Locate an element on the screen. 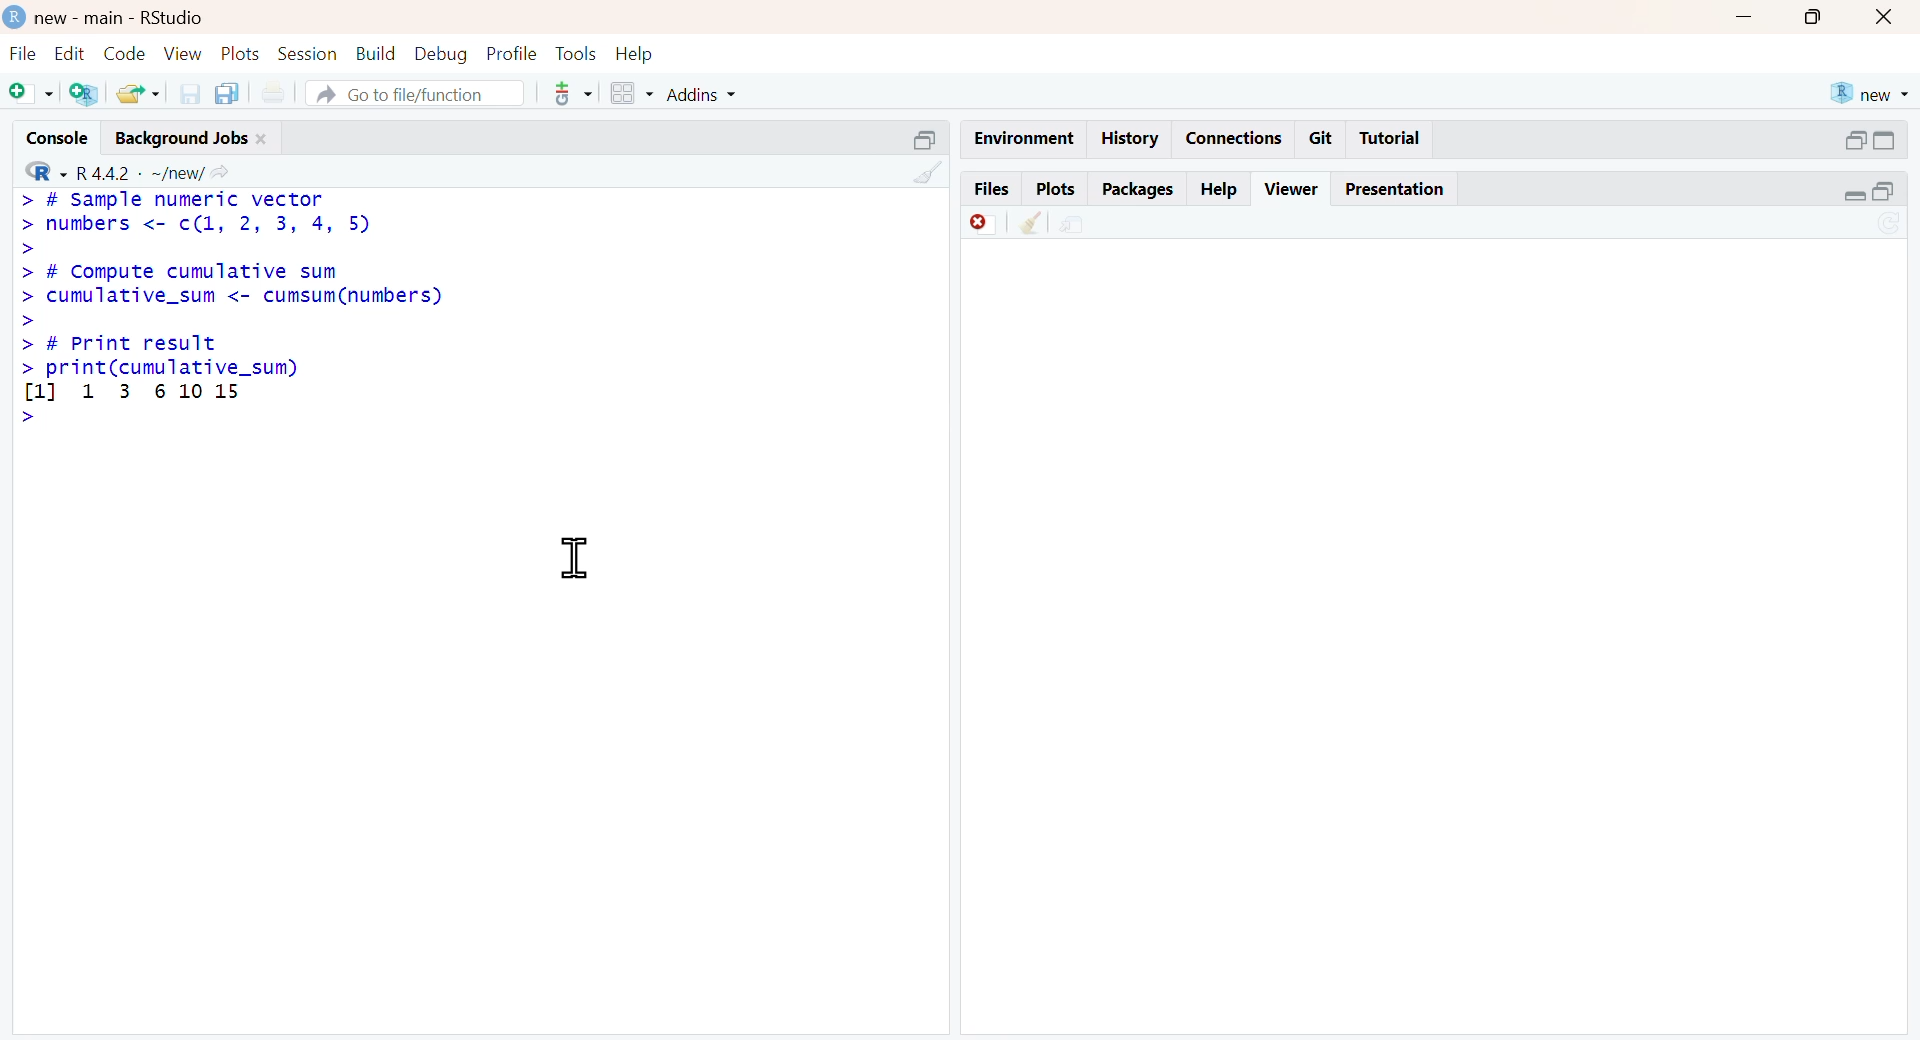 This screenshot has width=1920, height=1040. plots is located at coordinates (240, 51).